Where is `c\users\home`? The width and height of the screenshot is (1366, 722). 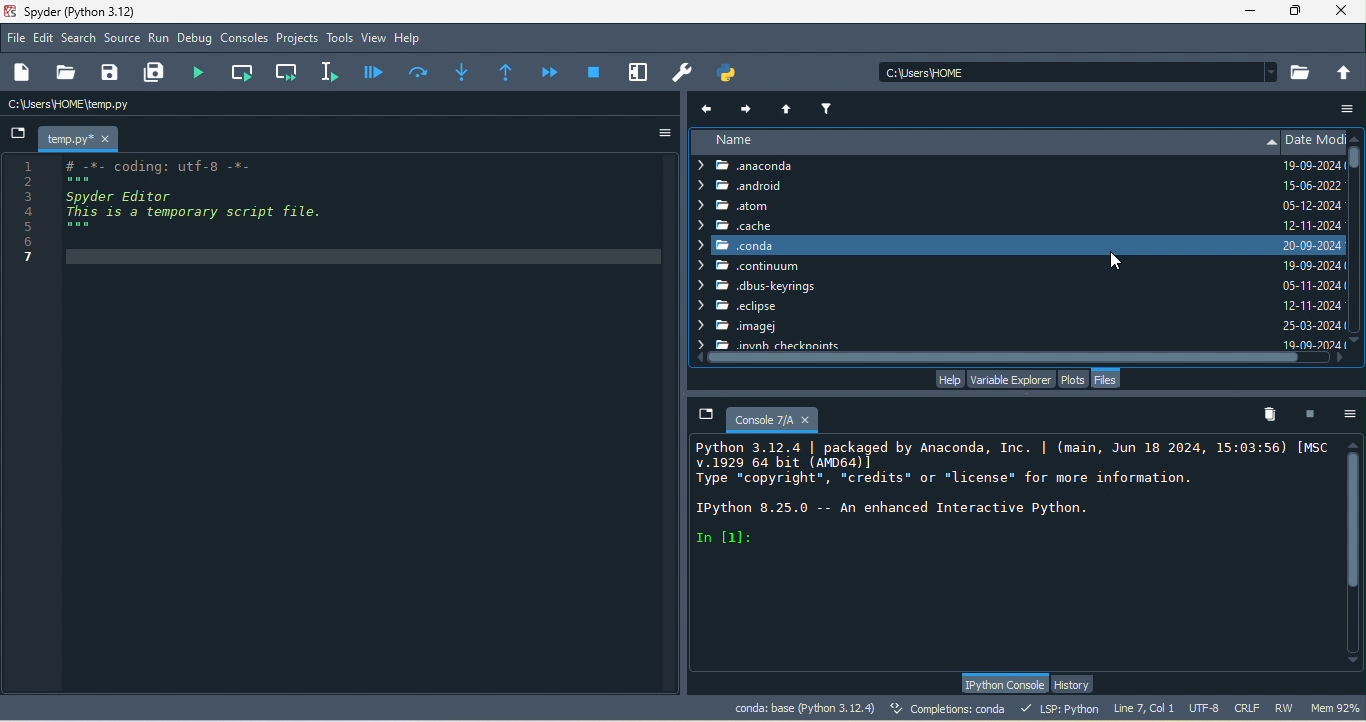
c\users\home is located at coordinates (126, 105).